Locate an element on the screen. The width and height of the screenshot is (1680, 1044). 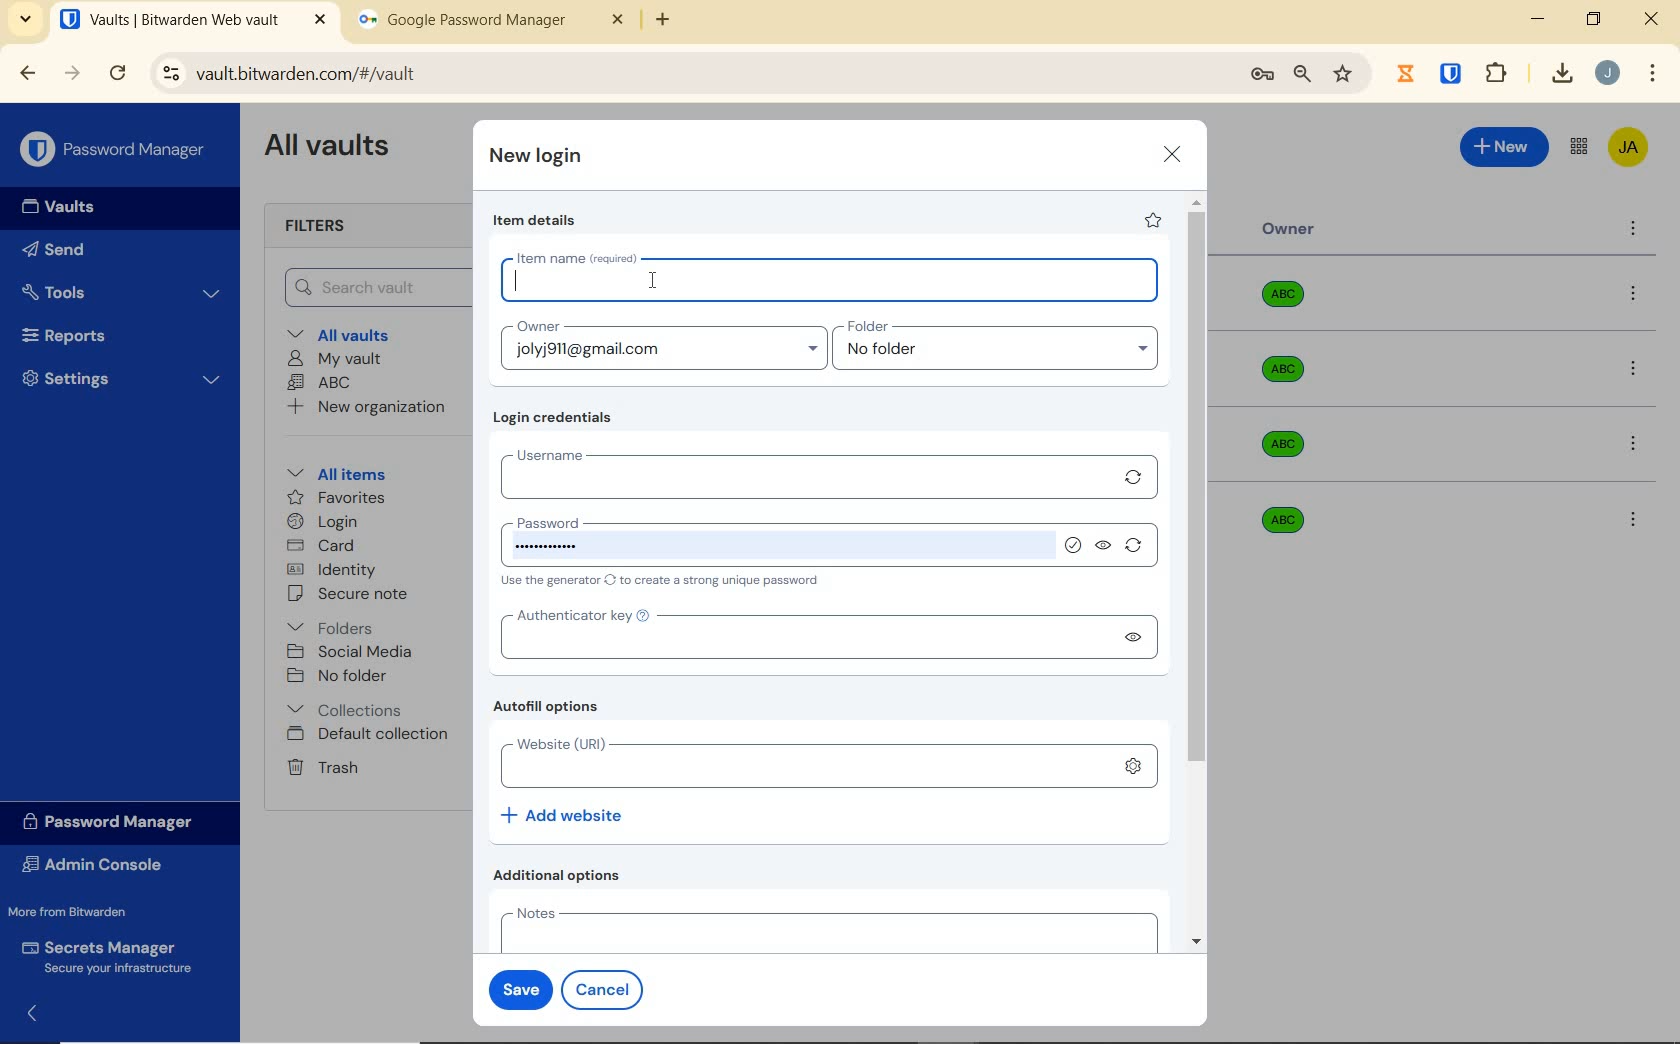
Account is located at coordinates (1607, 73).